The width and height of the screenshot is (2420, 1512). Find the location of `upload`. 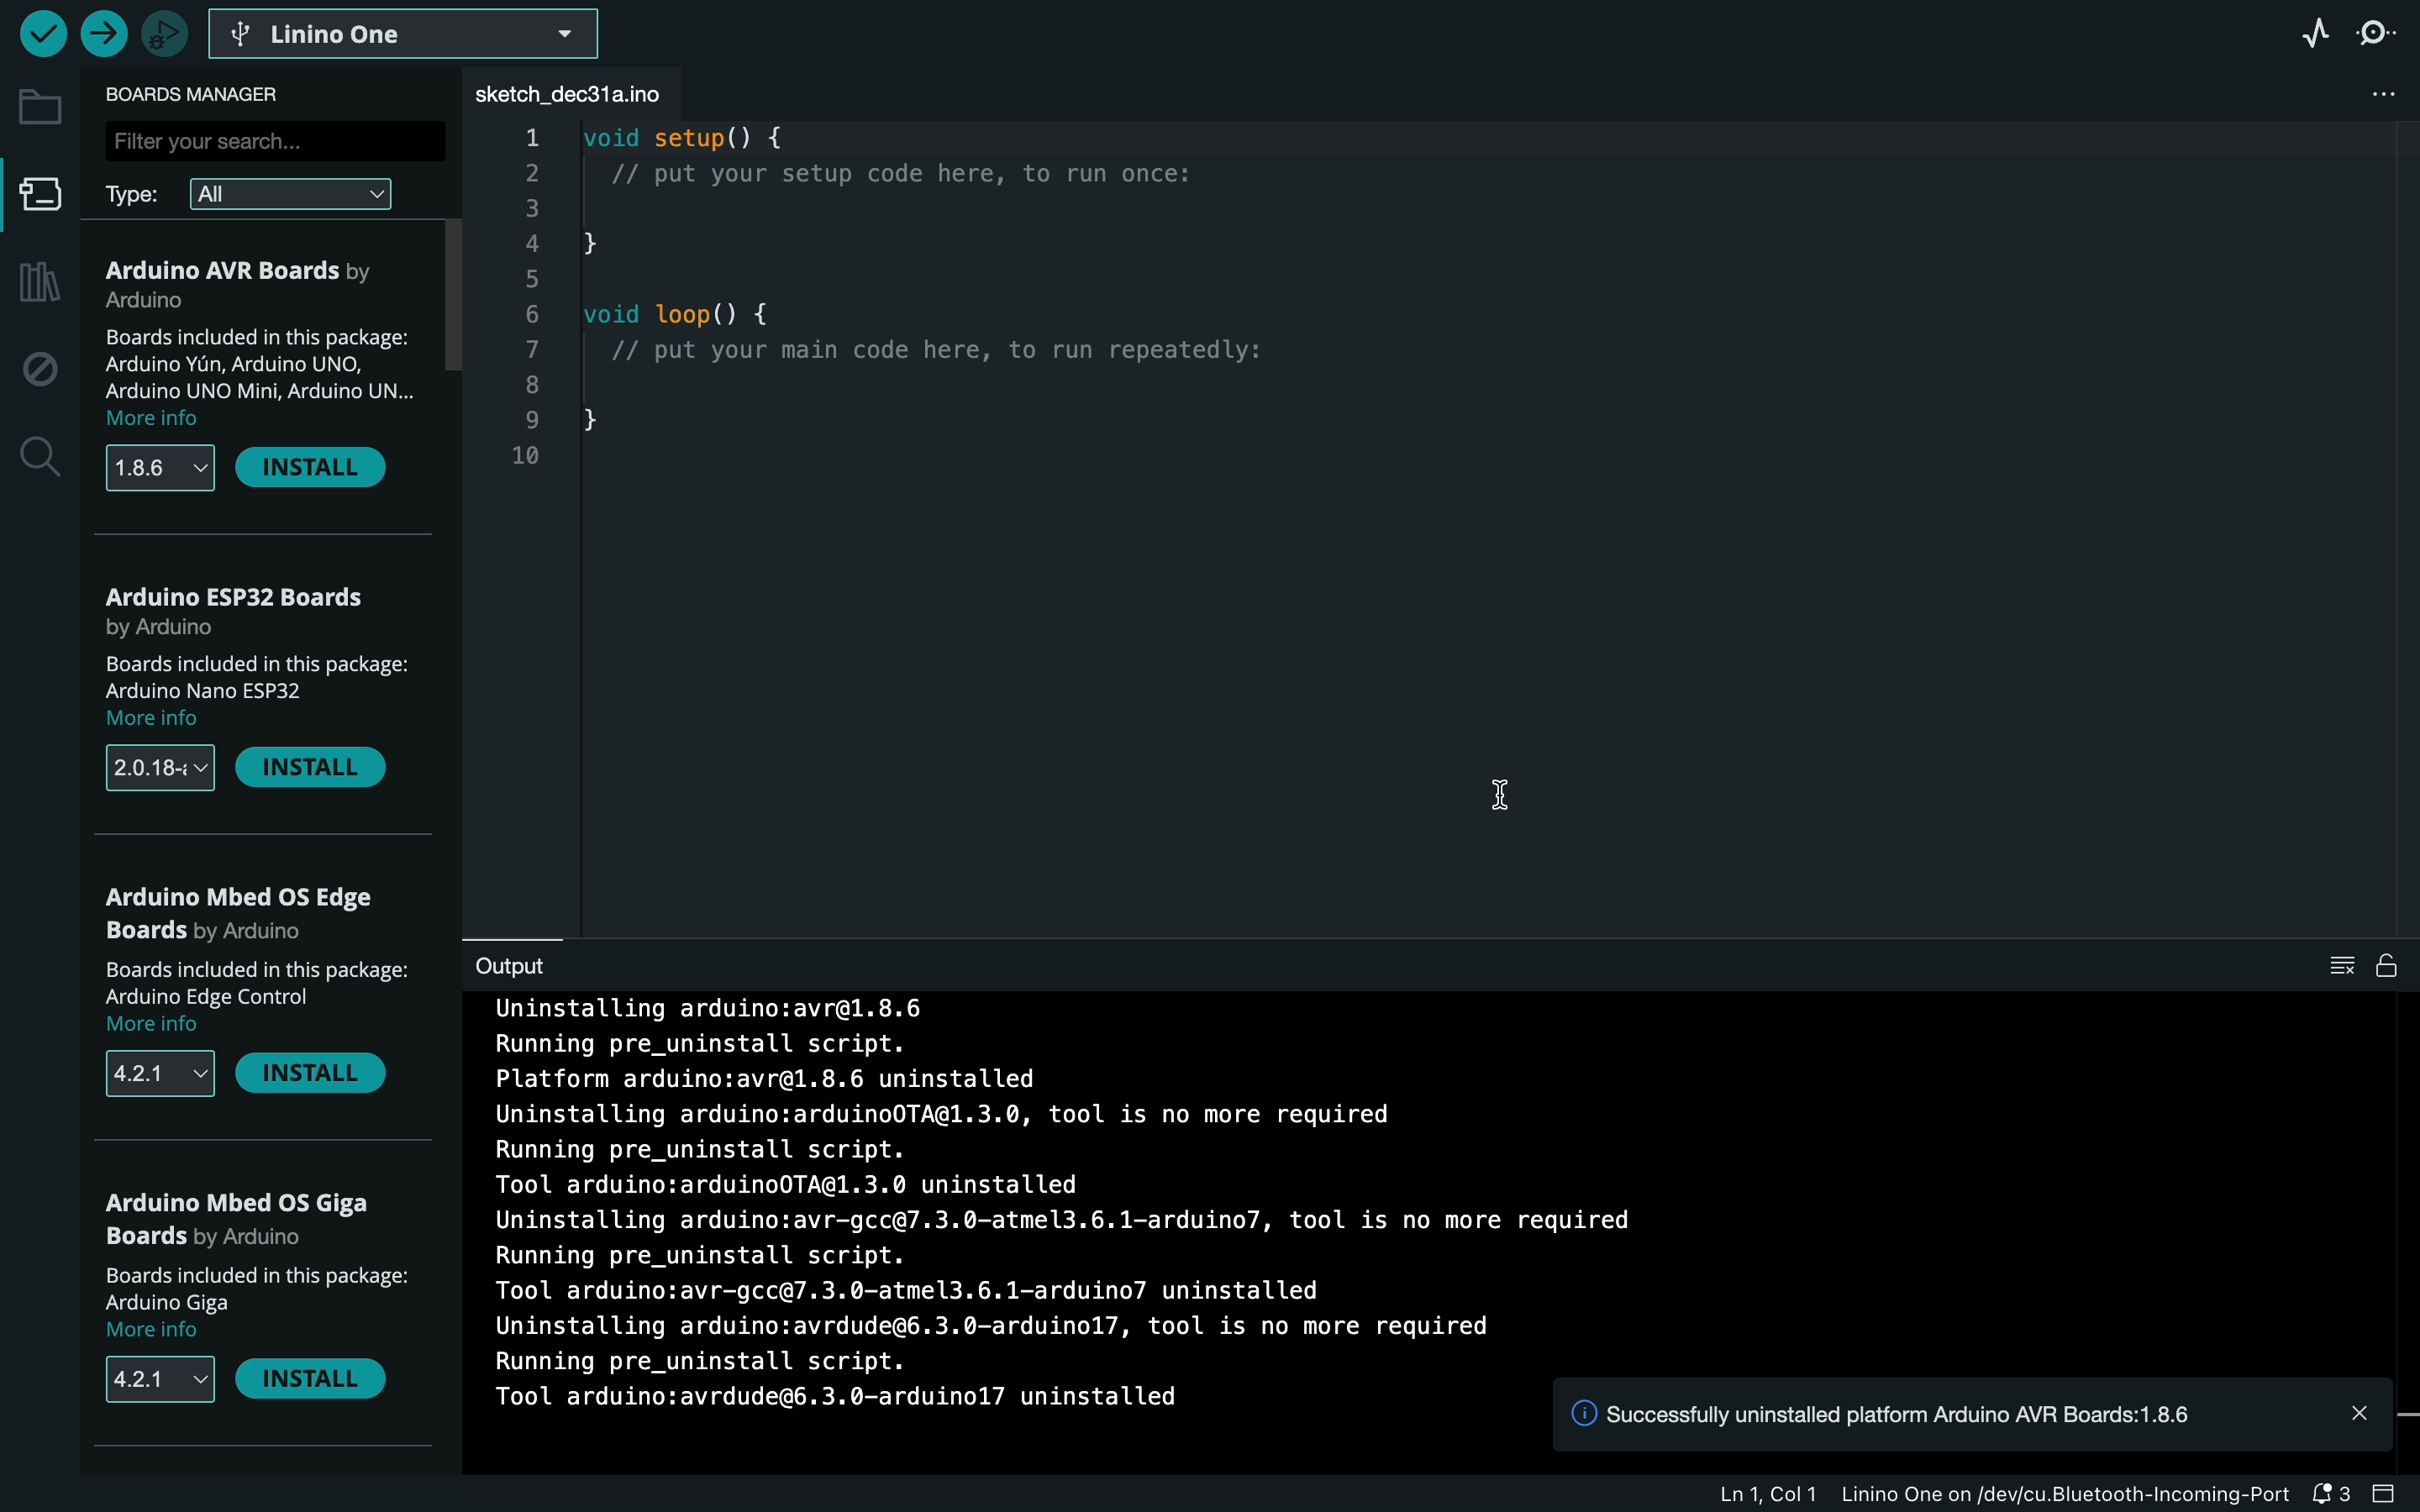

upload is located at coordinates (102, 39).